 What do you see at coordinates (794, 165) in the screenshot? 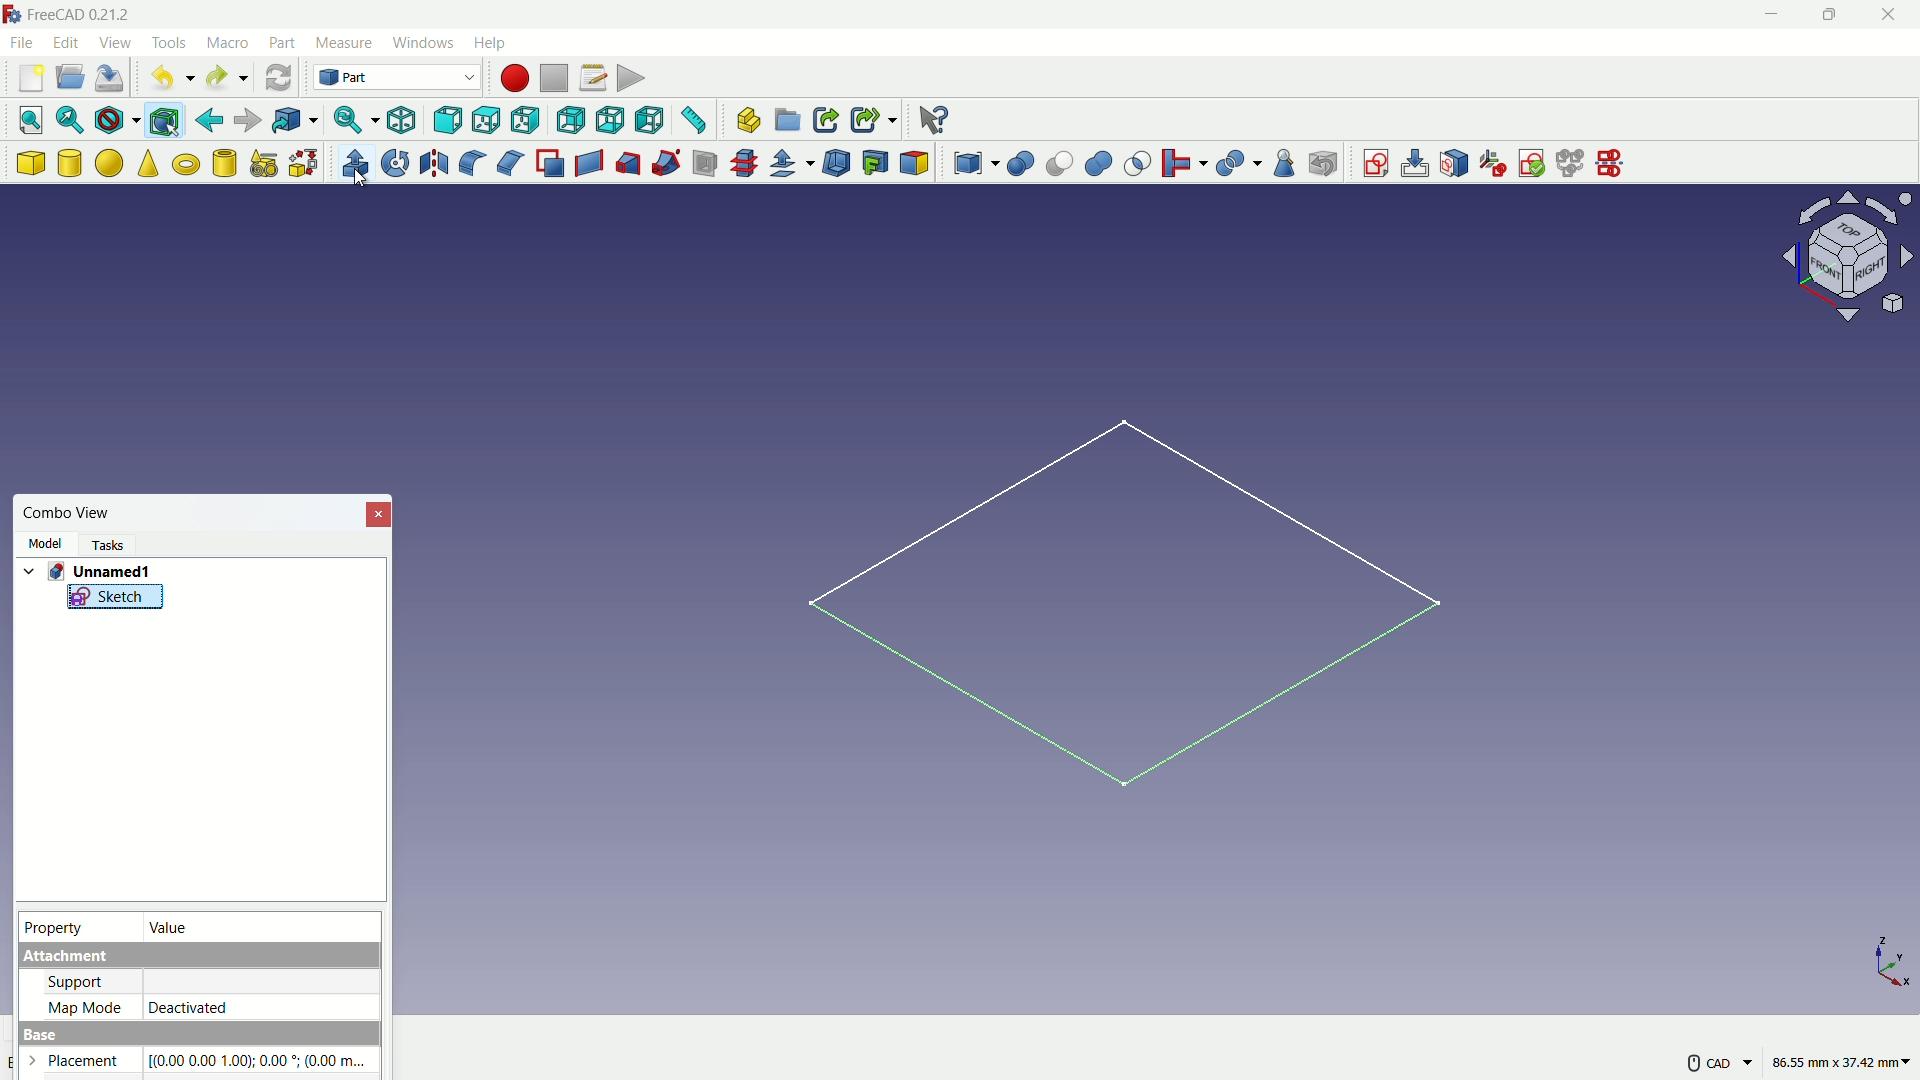
I see `offset` at bounding box center [794, 165].